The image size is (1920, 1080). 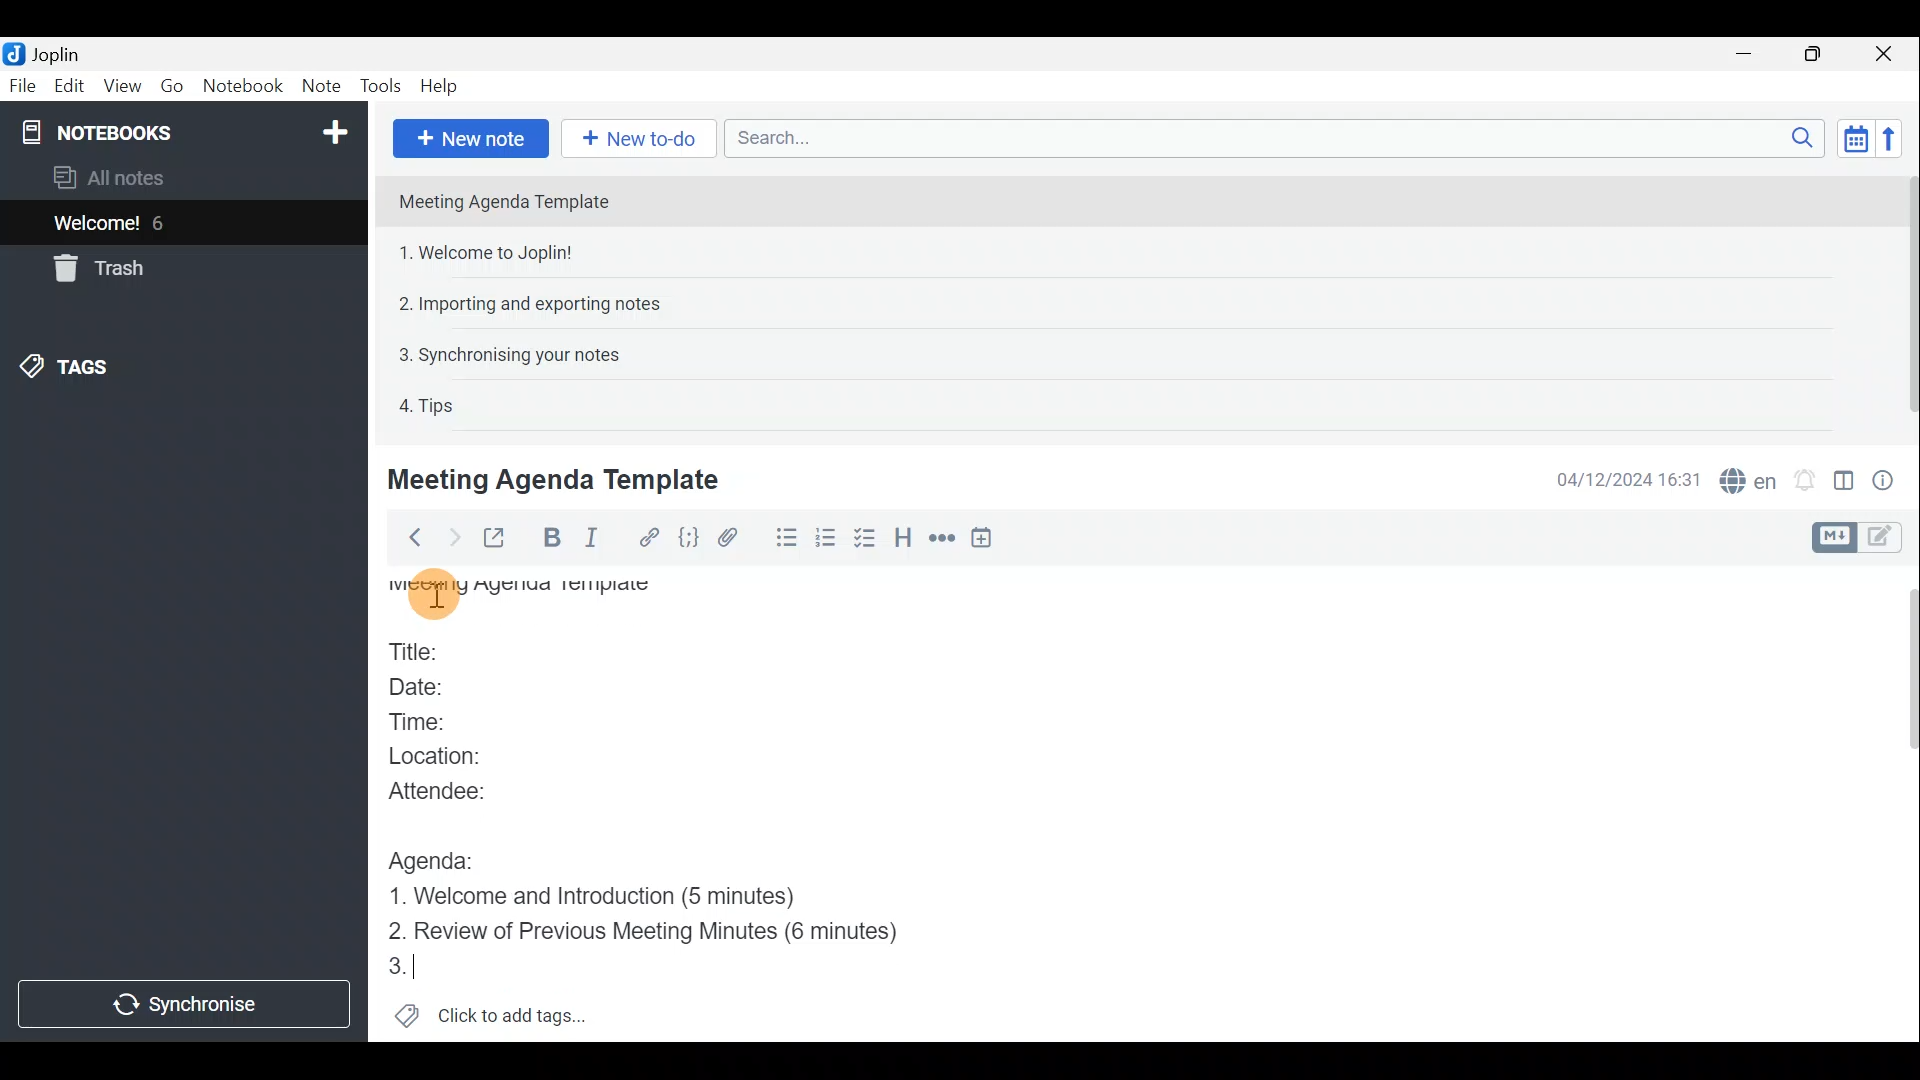 I want to click on Location:, so click(x=452, y=758).